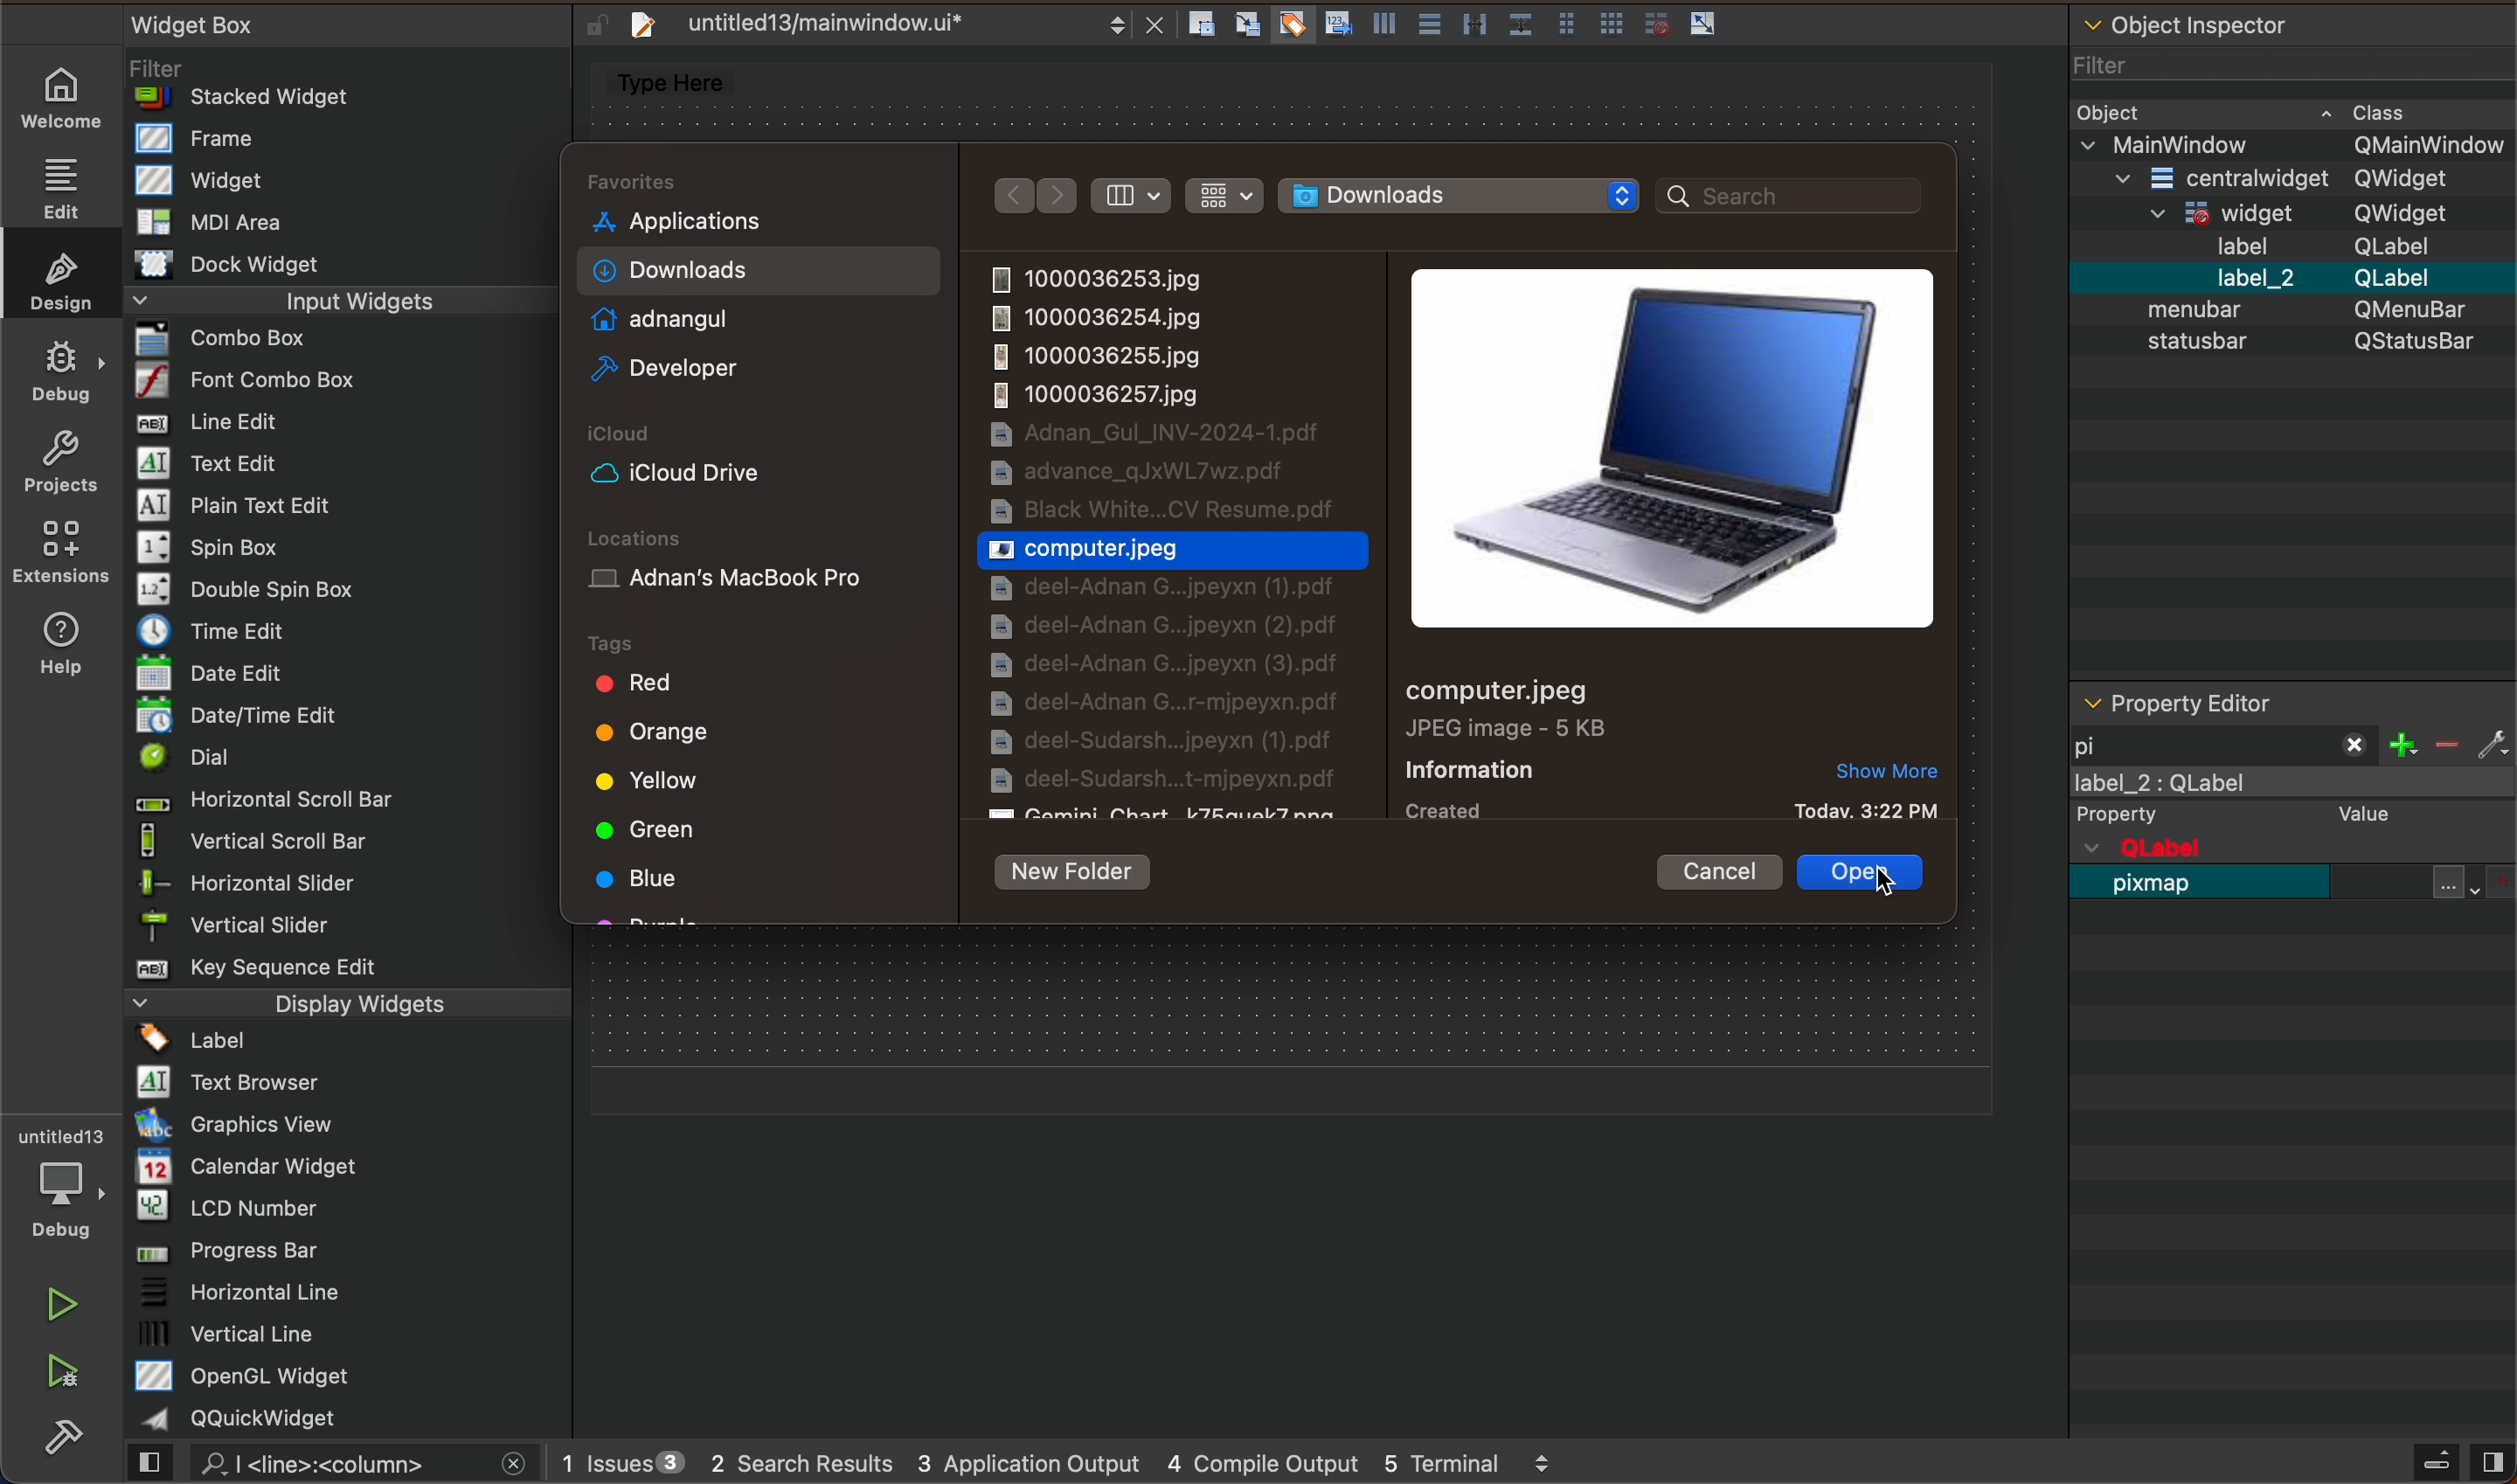 The width and height of the screenshot is (2517, 1484). What do you see at coordinates (76, 1375) in the screenshot?
I see `ran and debug` at bounding box center [76, 1375].